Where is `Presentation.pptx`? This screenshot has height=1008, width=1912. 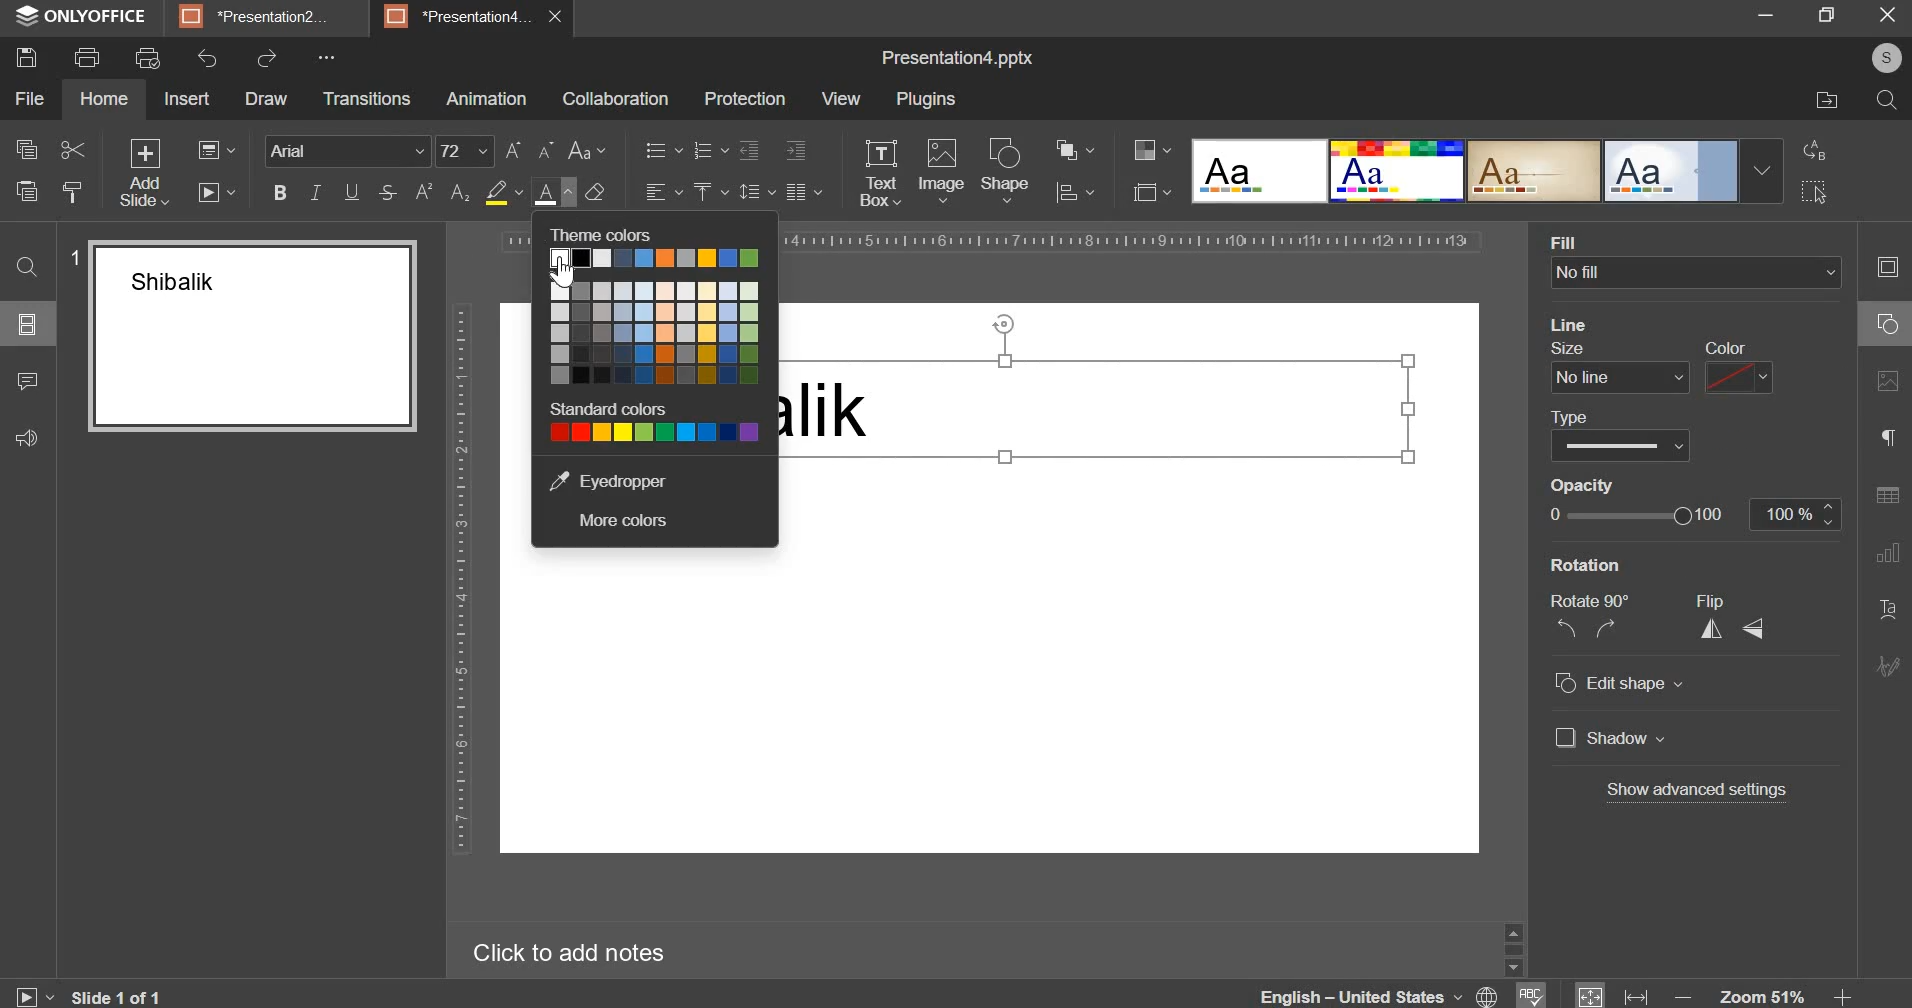 Presentation.pptx is located at coordinates (946, 56).